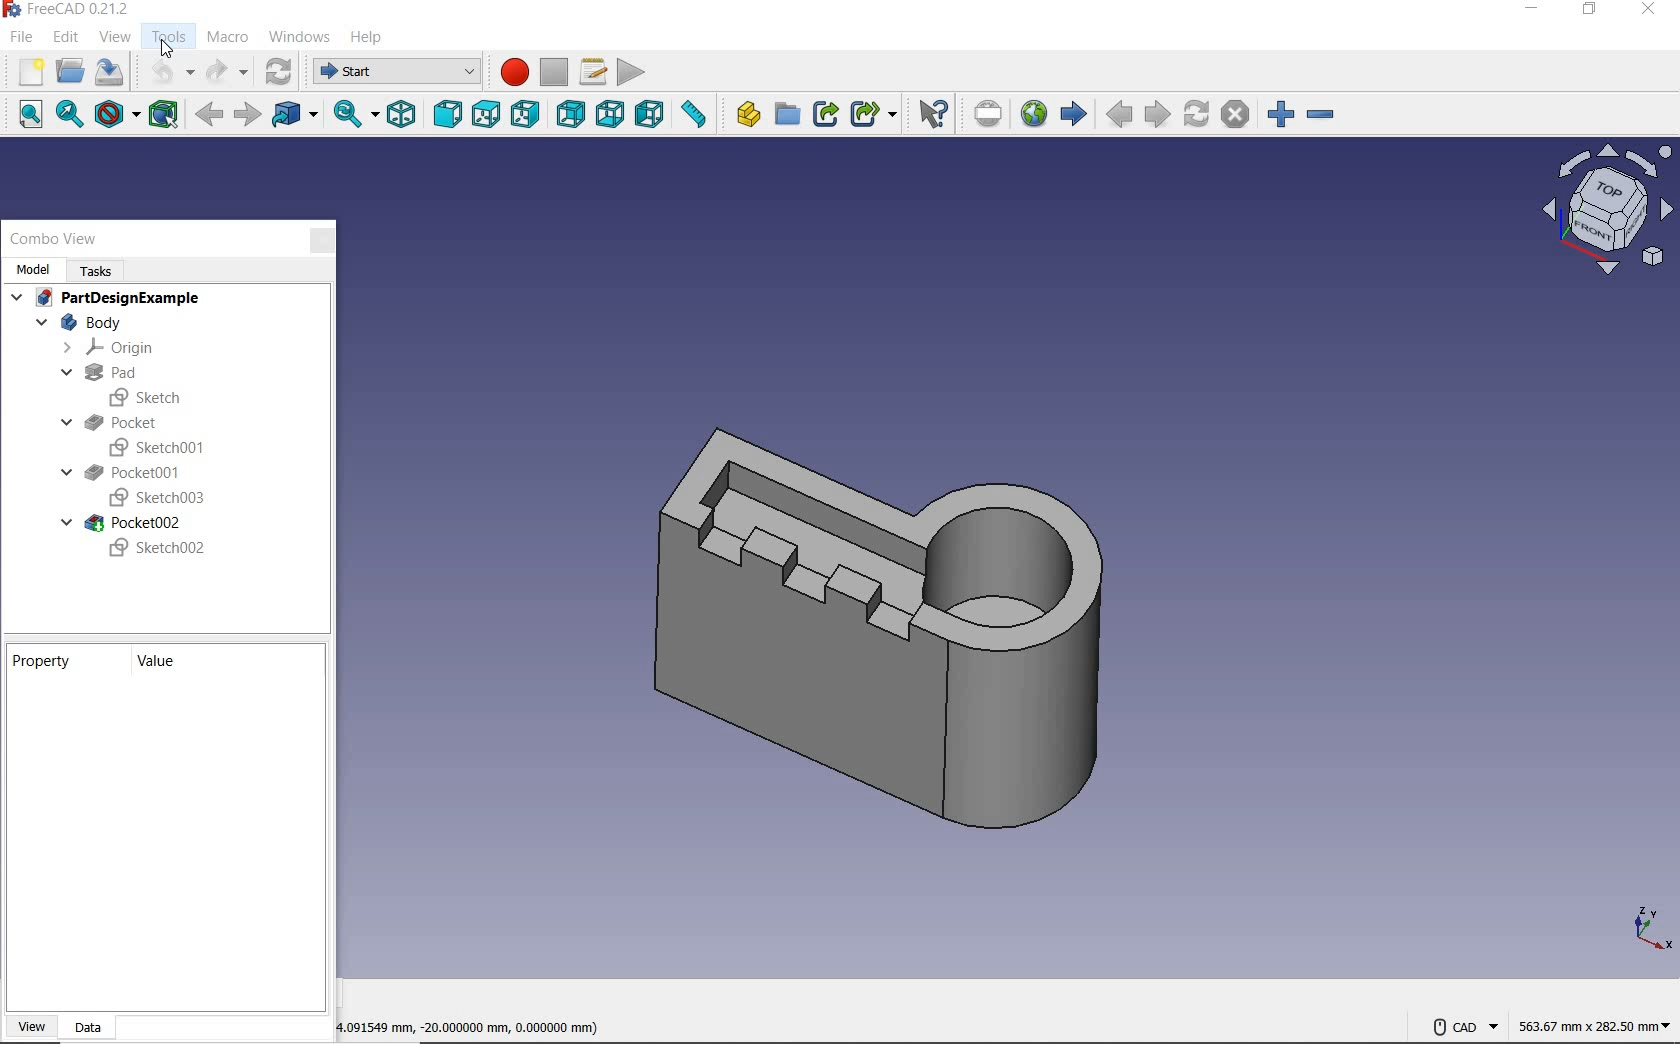  What do you see at coordinates (31, 1024) in the screenshot?
I see `View` at bounding box center [31, 1024].